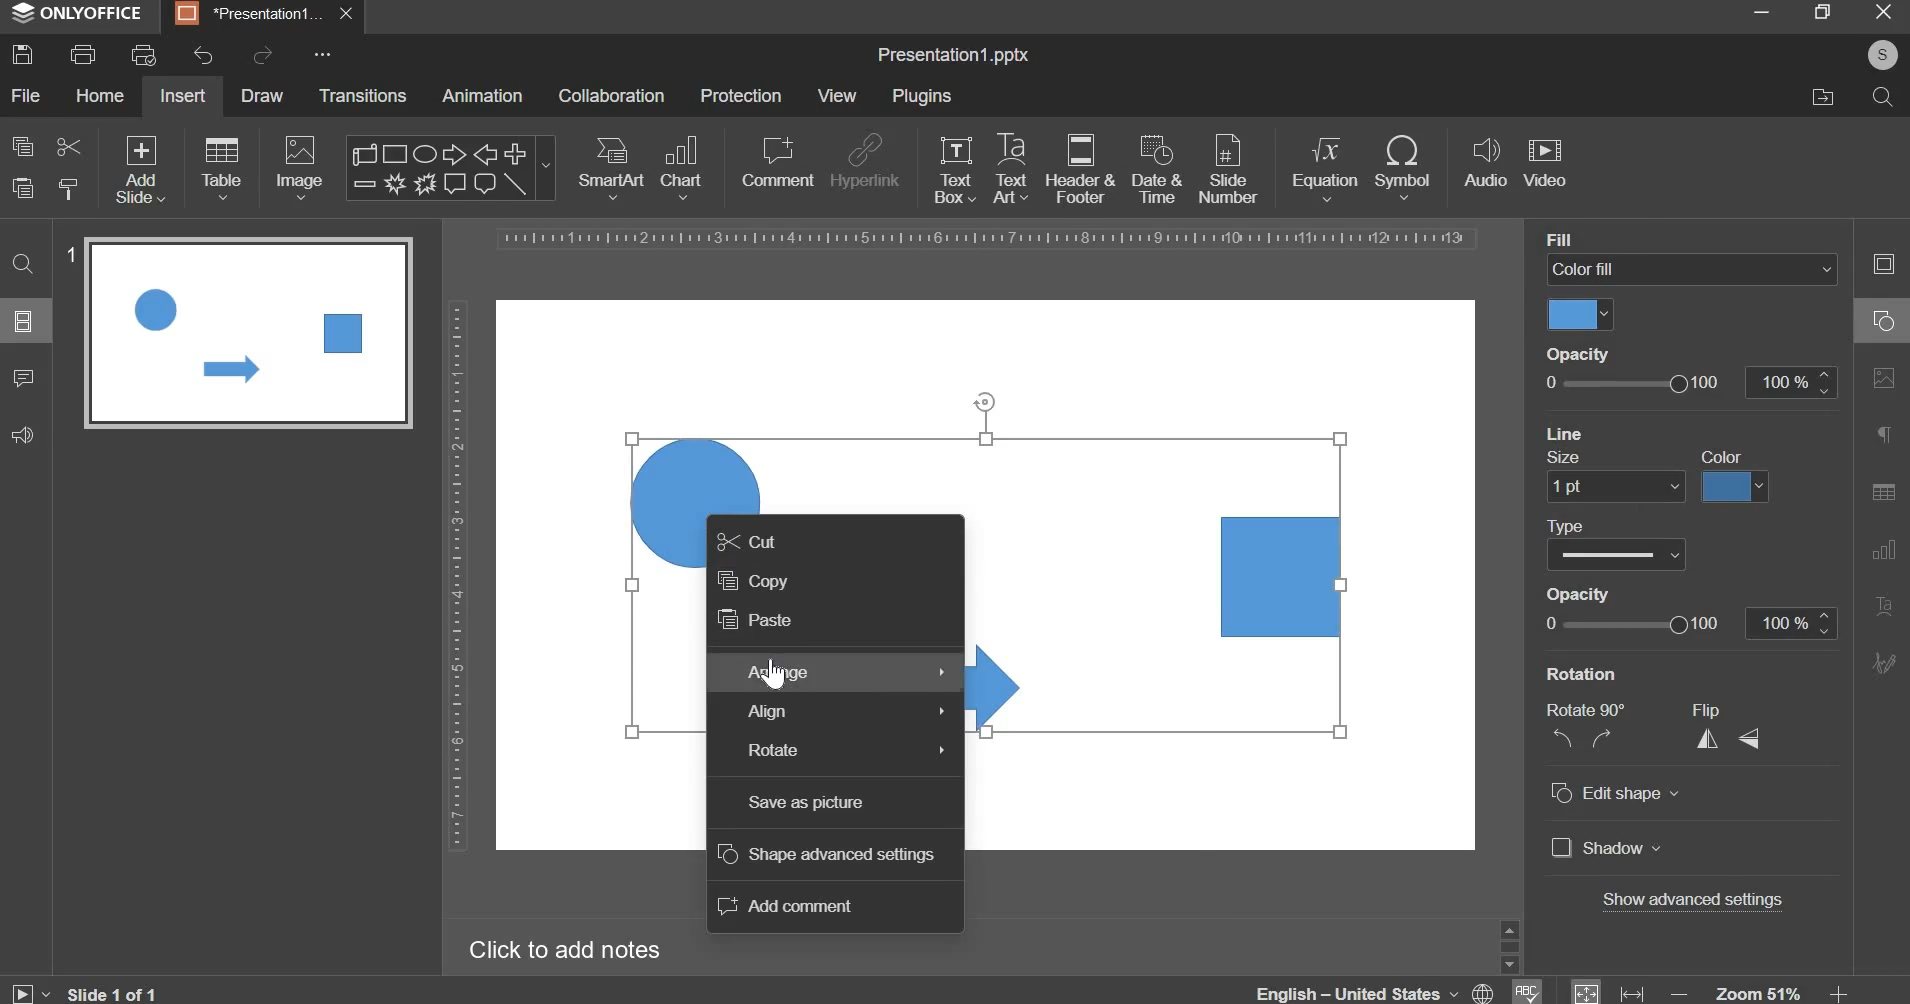 The width and height of the screenshot is (1910, 1004). What do you see at coordinates (222, 167) in the screenshot?
I see `table` at bounding box center [222, 167].